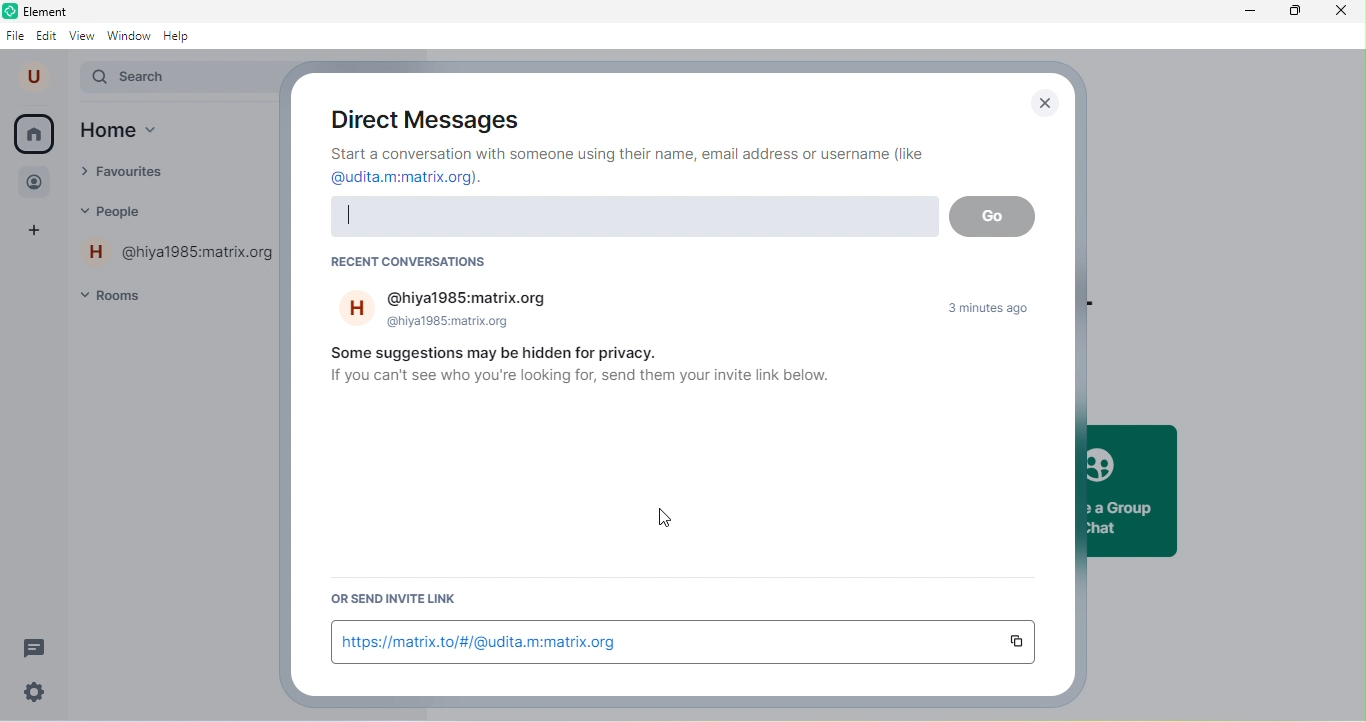 The height and width of the screenshot is (722, 1366). Describe the element at coordinates (123, 294) in the screenshot. I see `rooms` at that location.